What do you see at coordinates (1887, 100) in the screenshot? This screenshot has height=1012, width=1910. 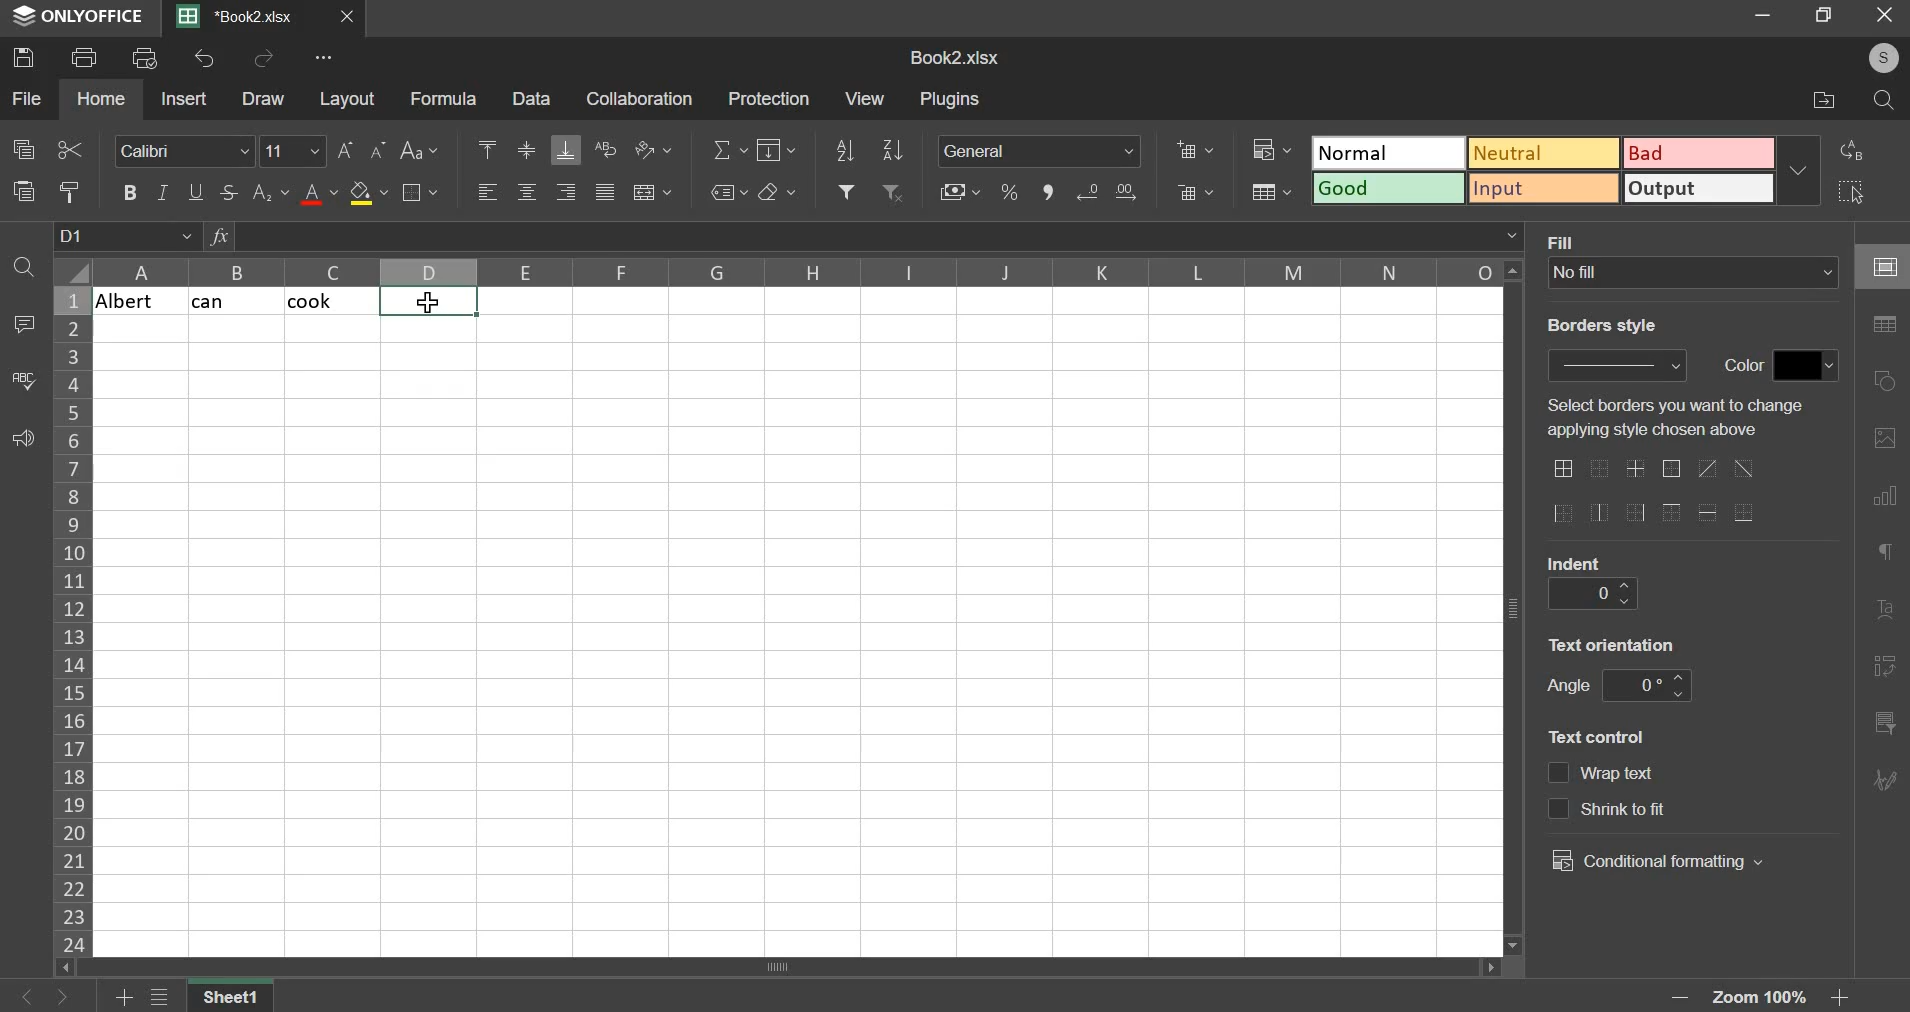 I see `search` at bounding box center [1887, 100].